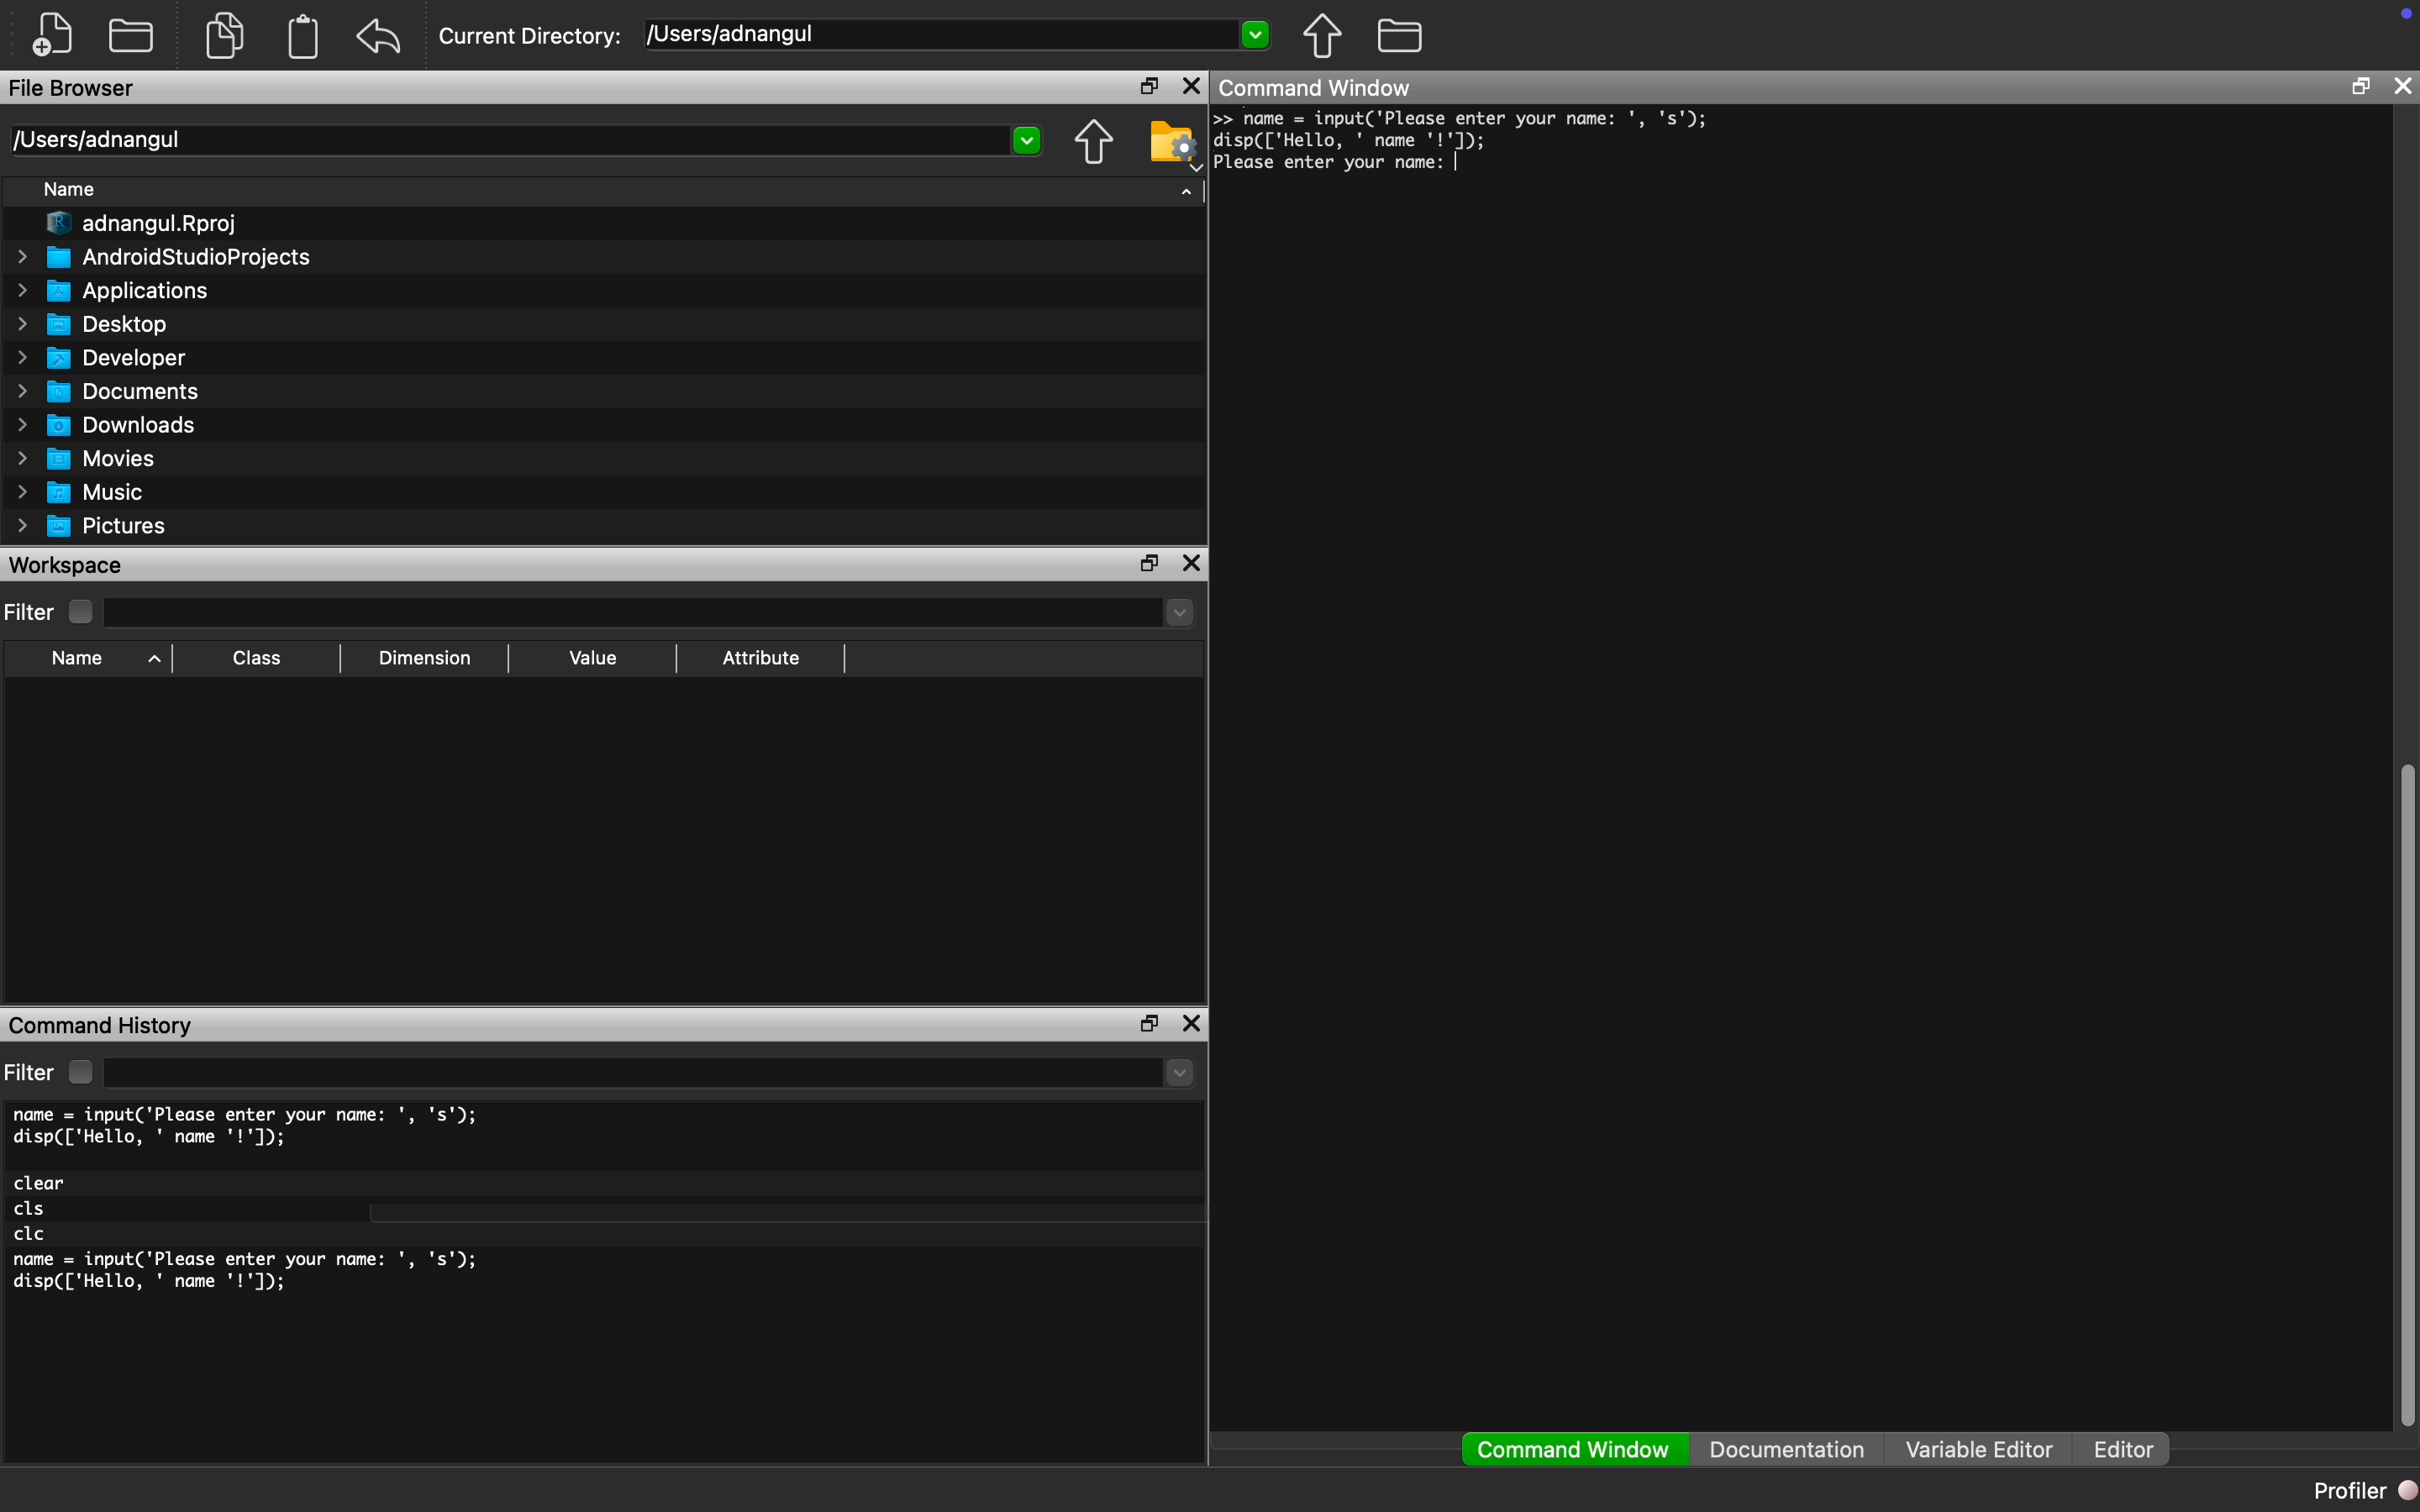  Describe the element at coordinates (1192, 1023) in the screenshot. I see `close` at that location.